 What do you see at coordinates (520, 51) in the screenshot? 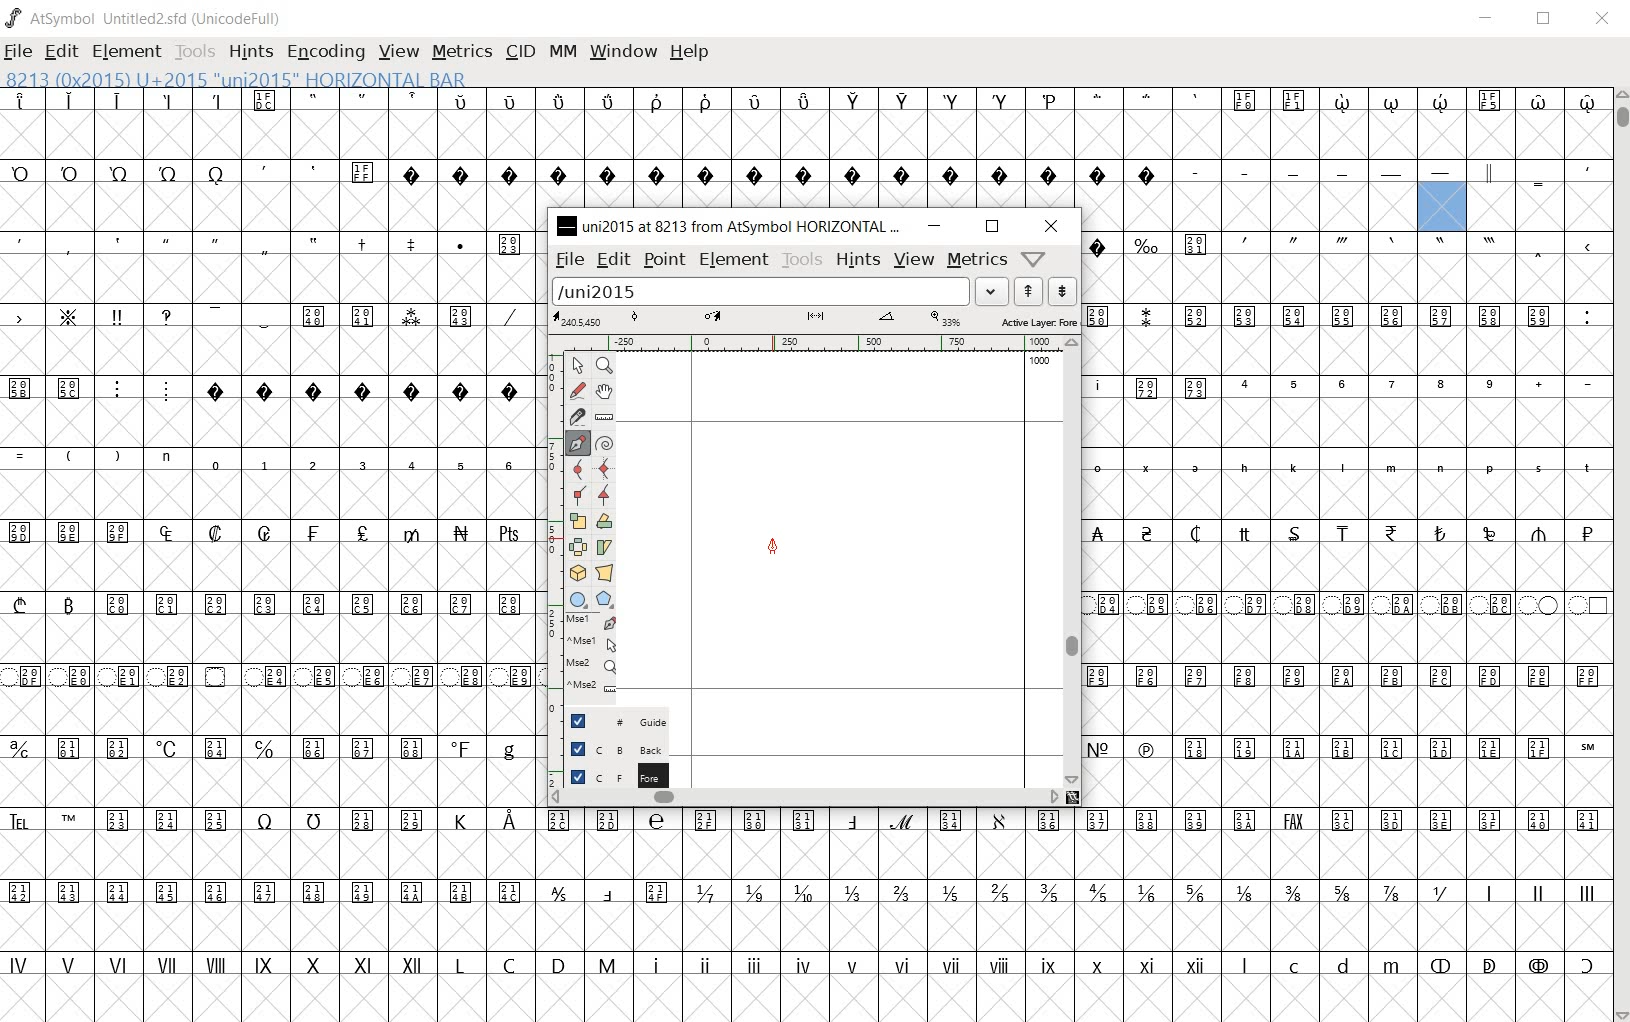
I see `CID` at bounding box center [520, 51].